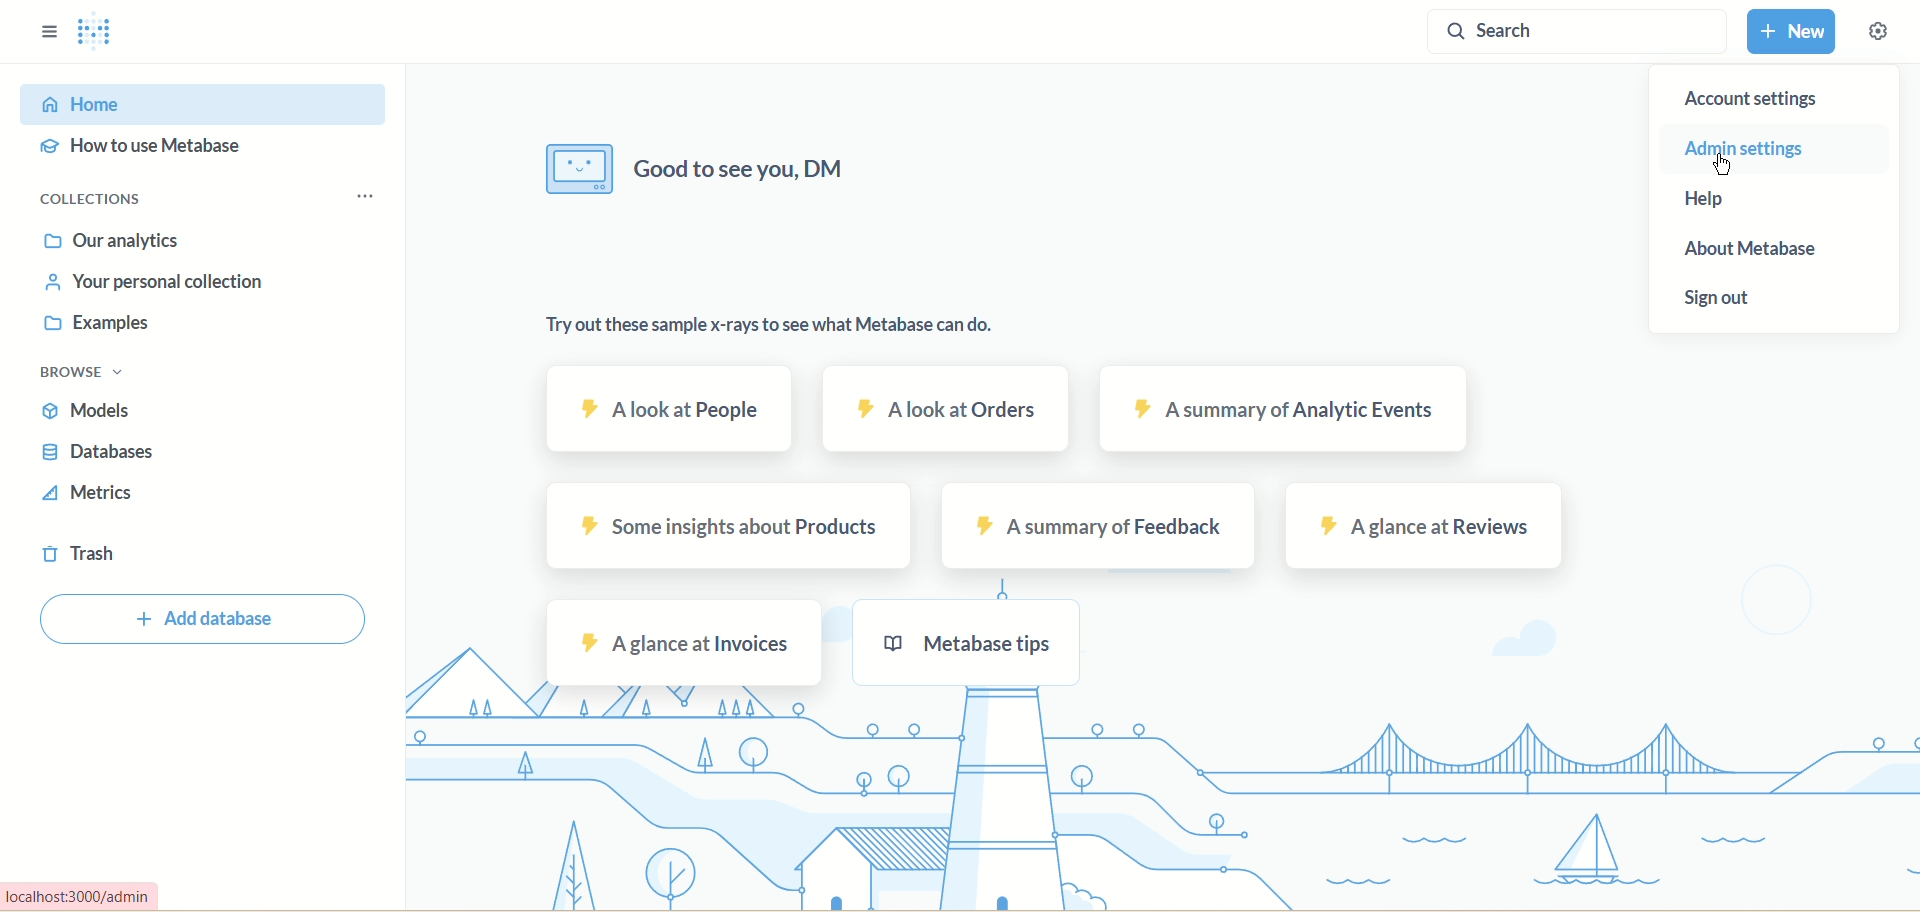 This screenshot has height=912, width=1920. What do you see at coordinates (1748, 152) in the screenshot?
I see `admin settings` at bounding box center [1748, 152].